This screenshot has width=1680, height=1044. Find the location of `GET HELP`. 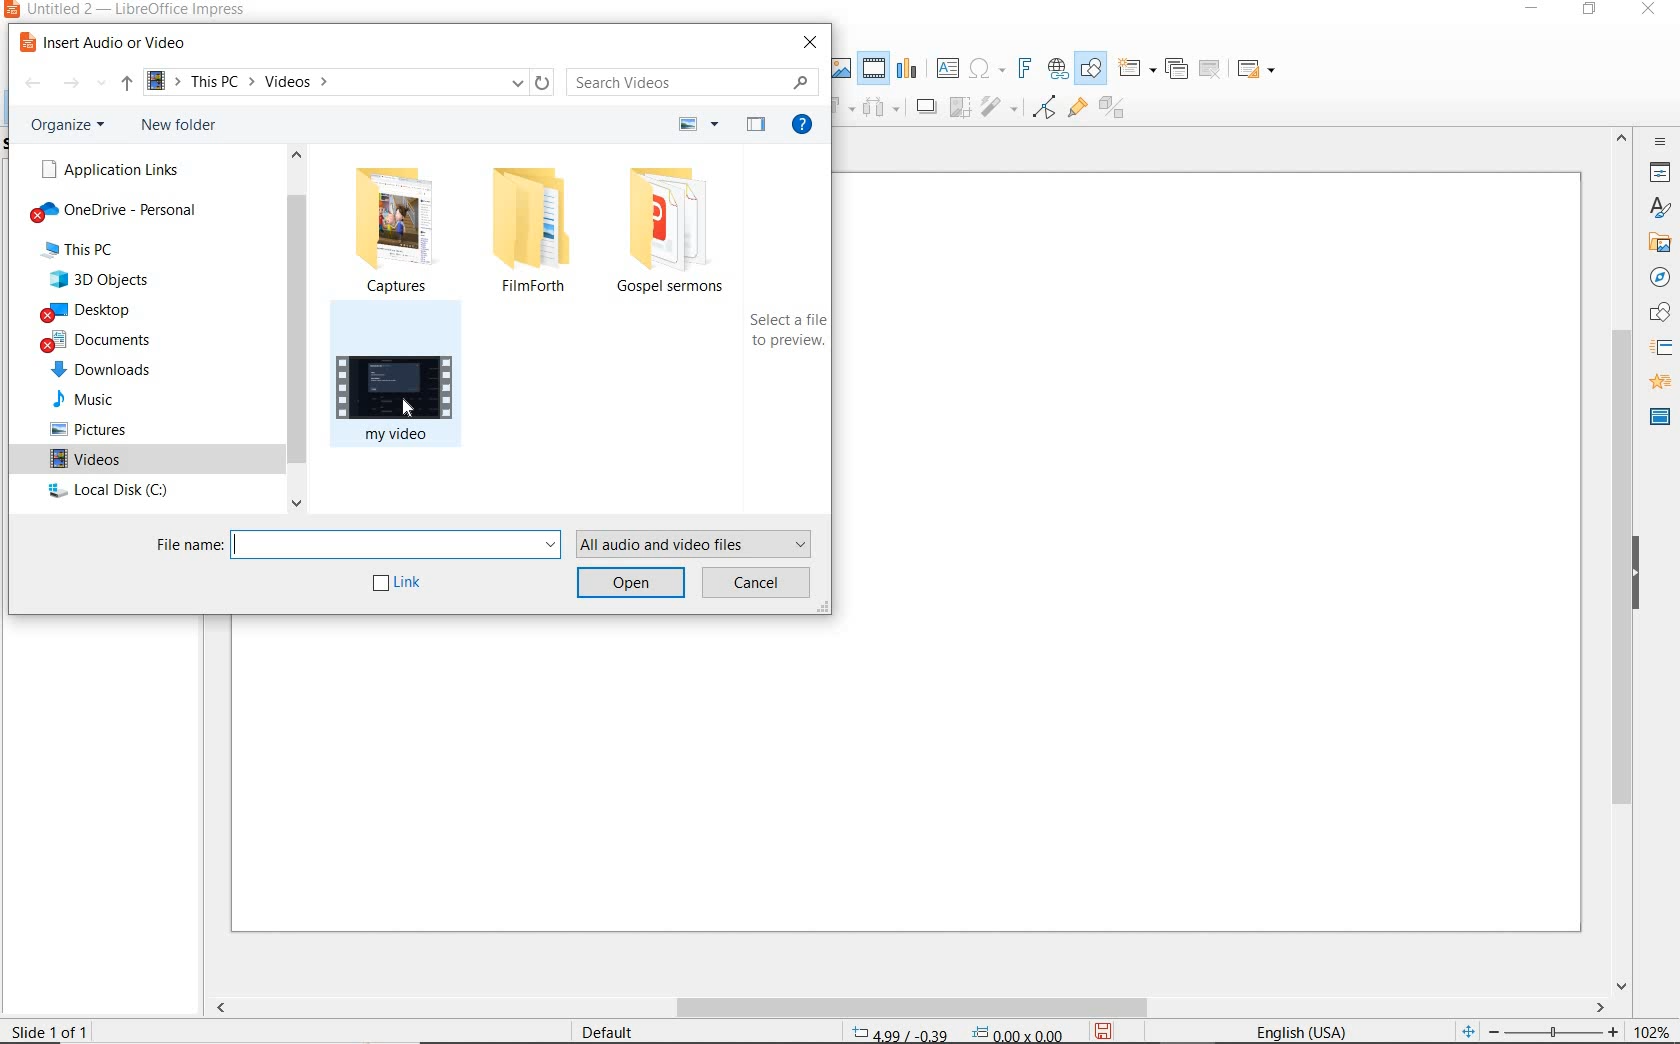

GET HELP is located at coordinates (806, 127).